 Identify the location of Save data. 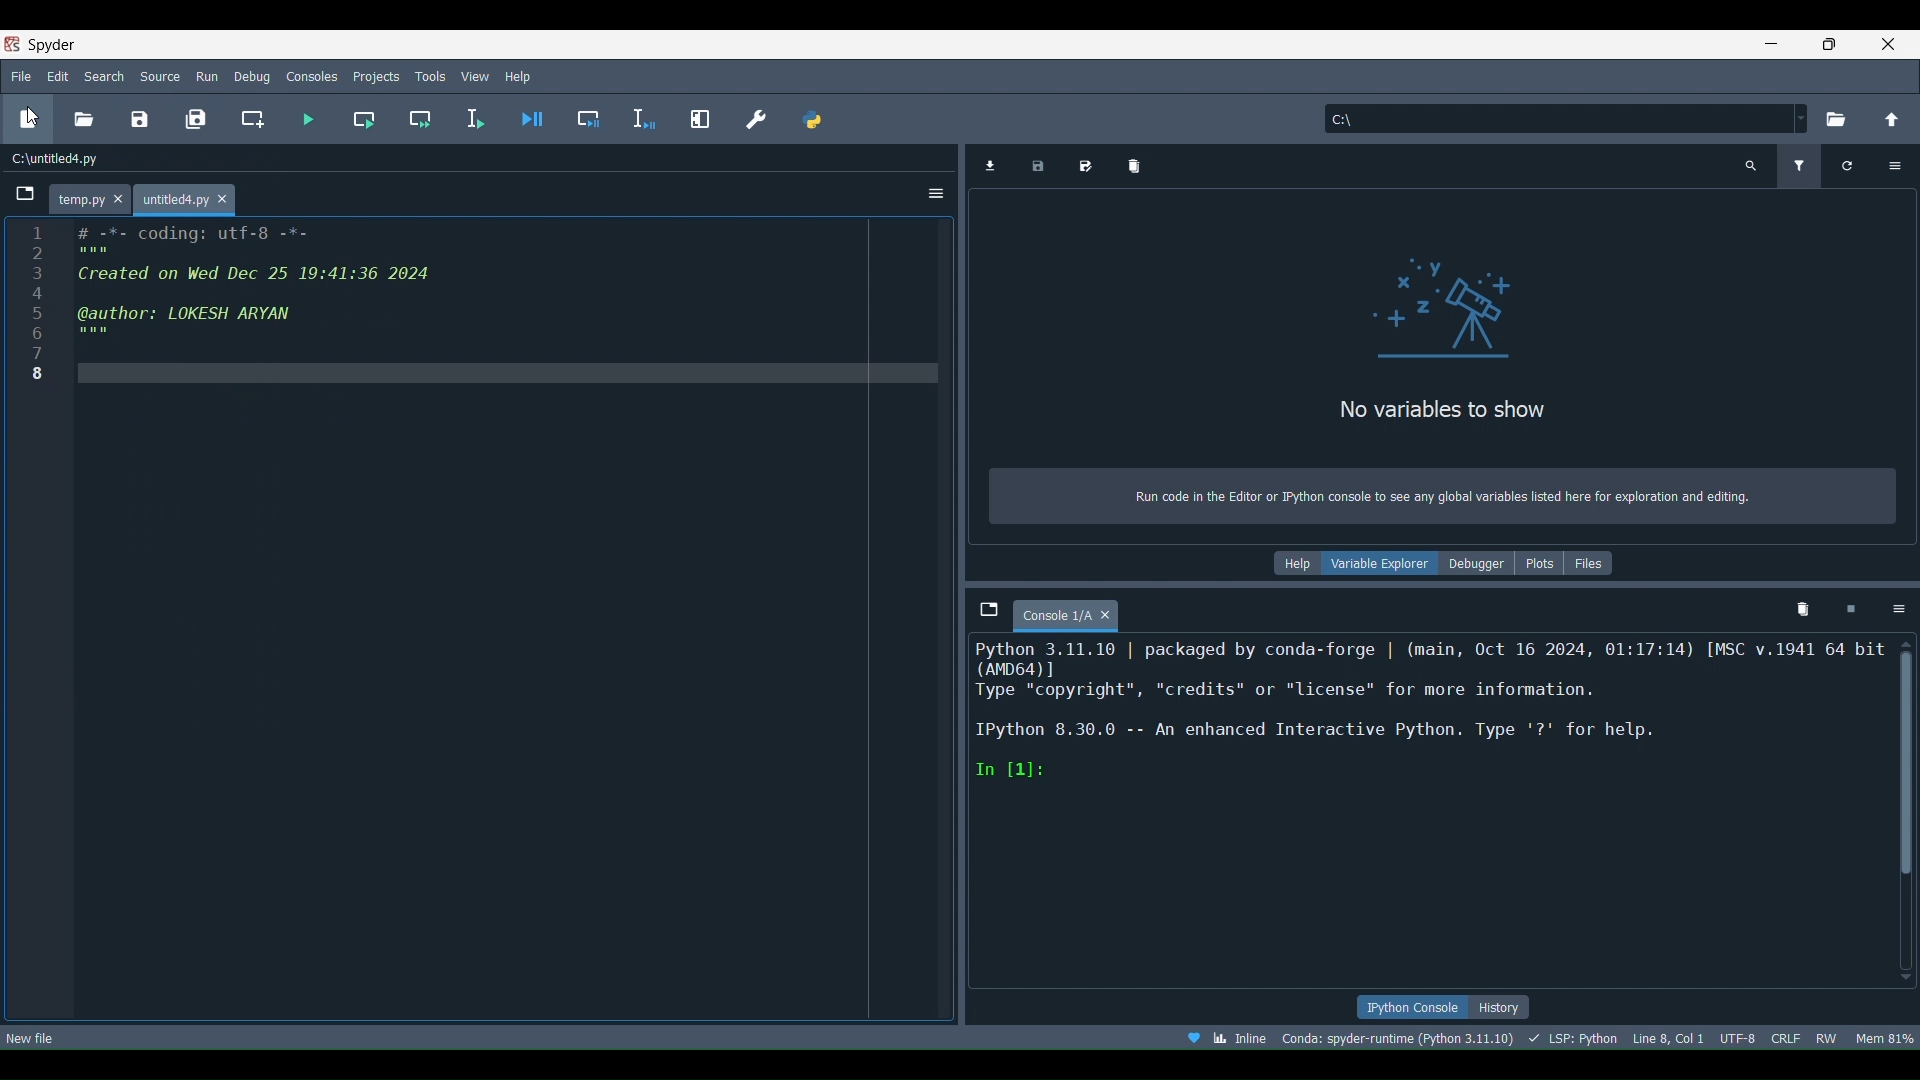
(1038, 167).